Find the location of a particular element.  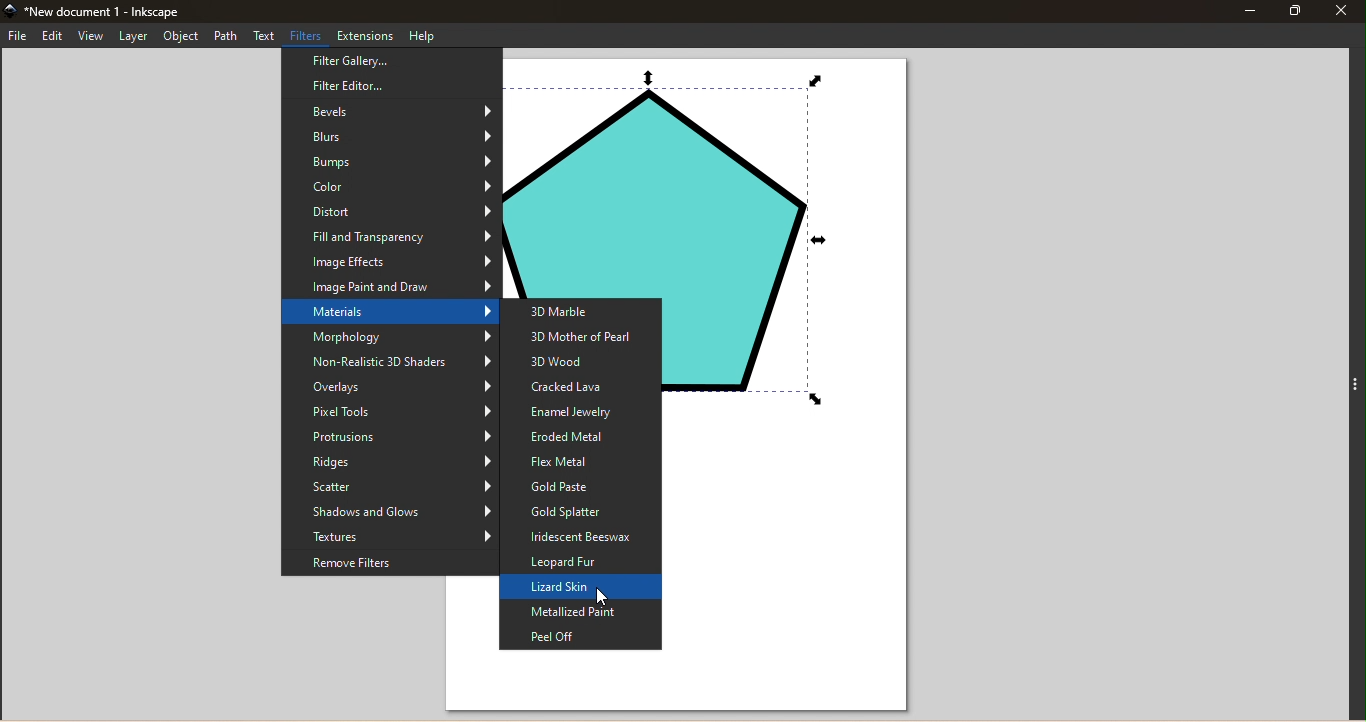

Protrusions is located at coordinates (387, 437).